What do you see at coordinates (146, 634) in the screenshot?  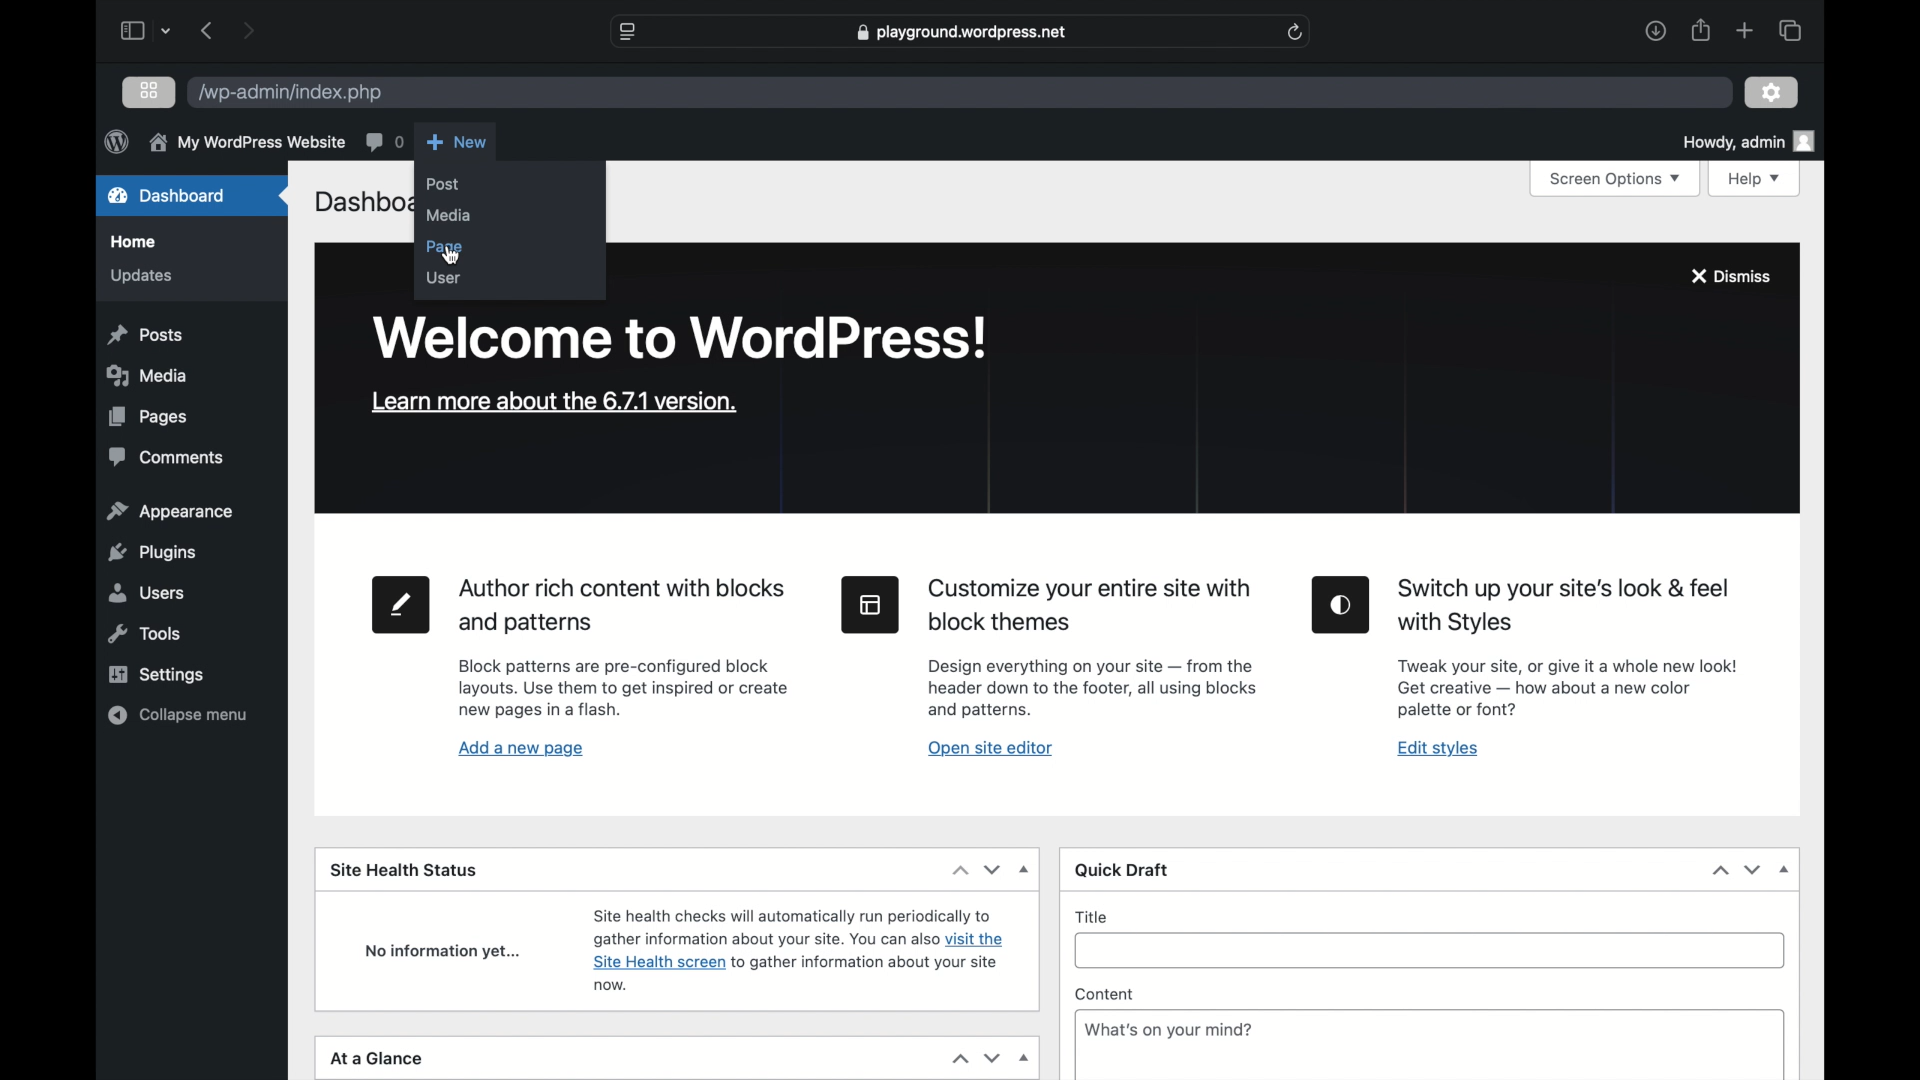 I see `tools` at bounding box center [146, 634].